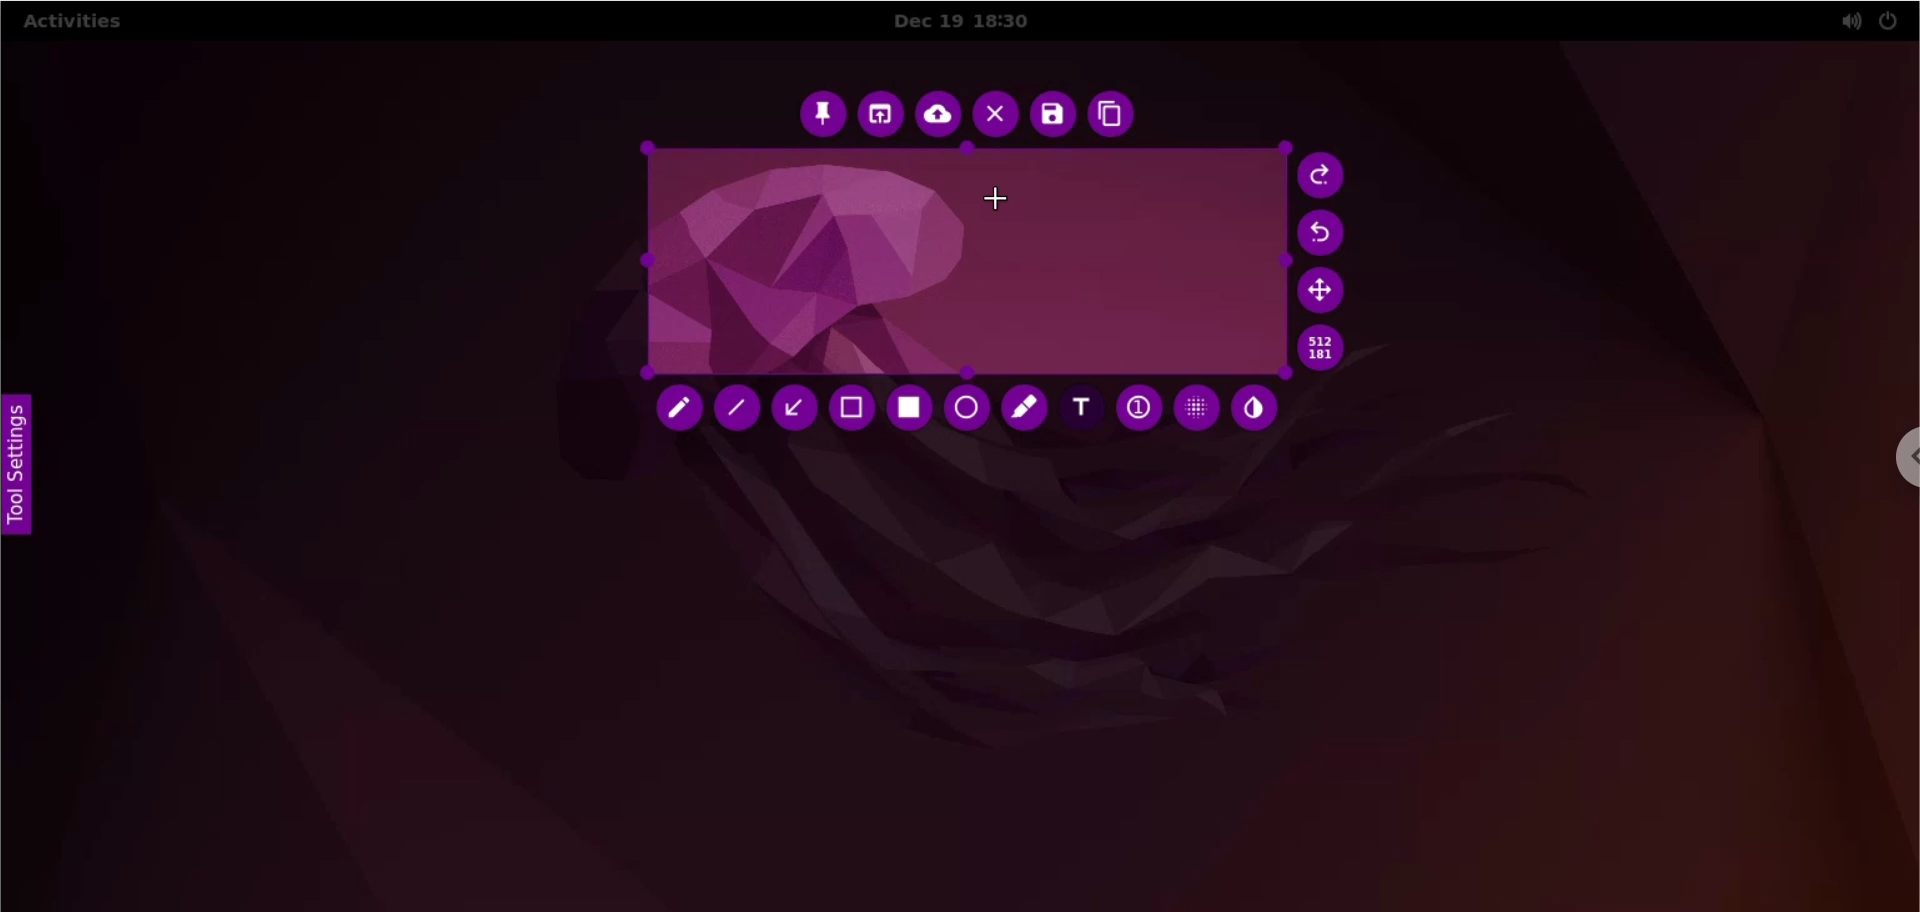  I want to click on auto increment value, so click(1137, 404).